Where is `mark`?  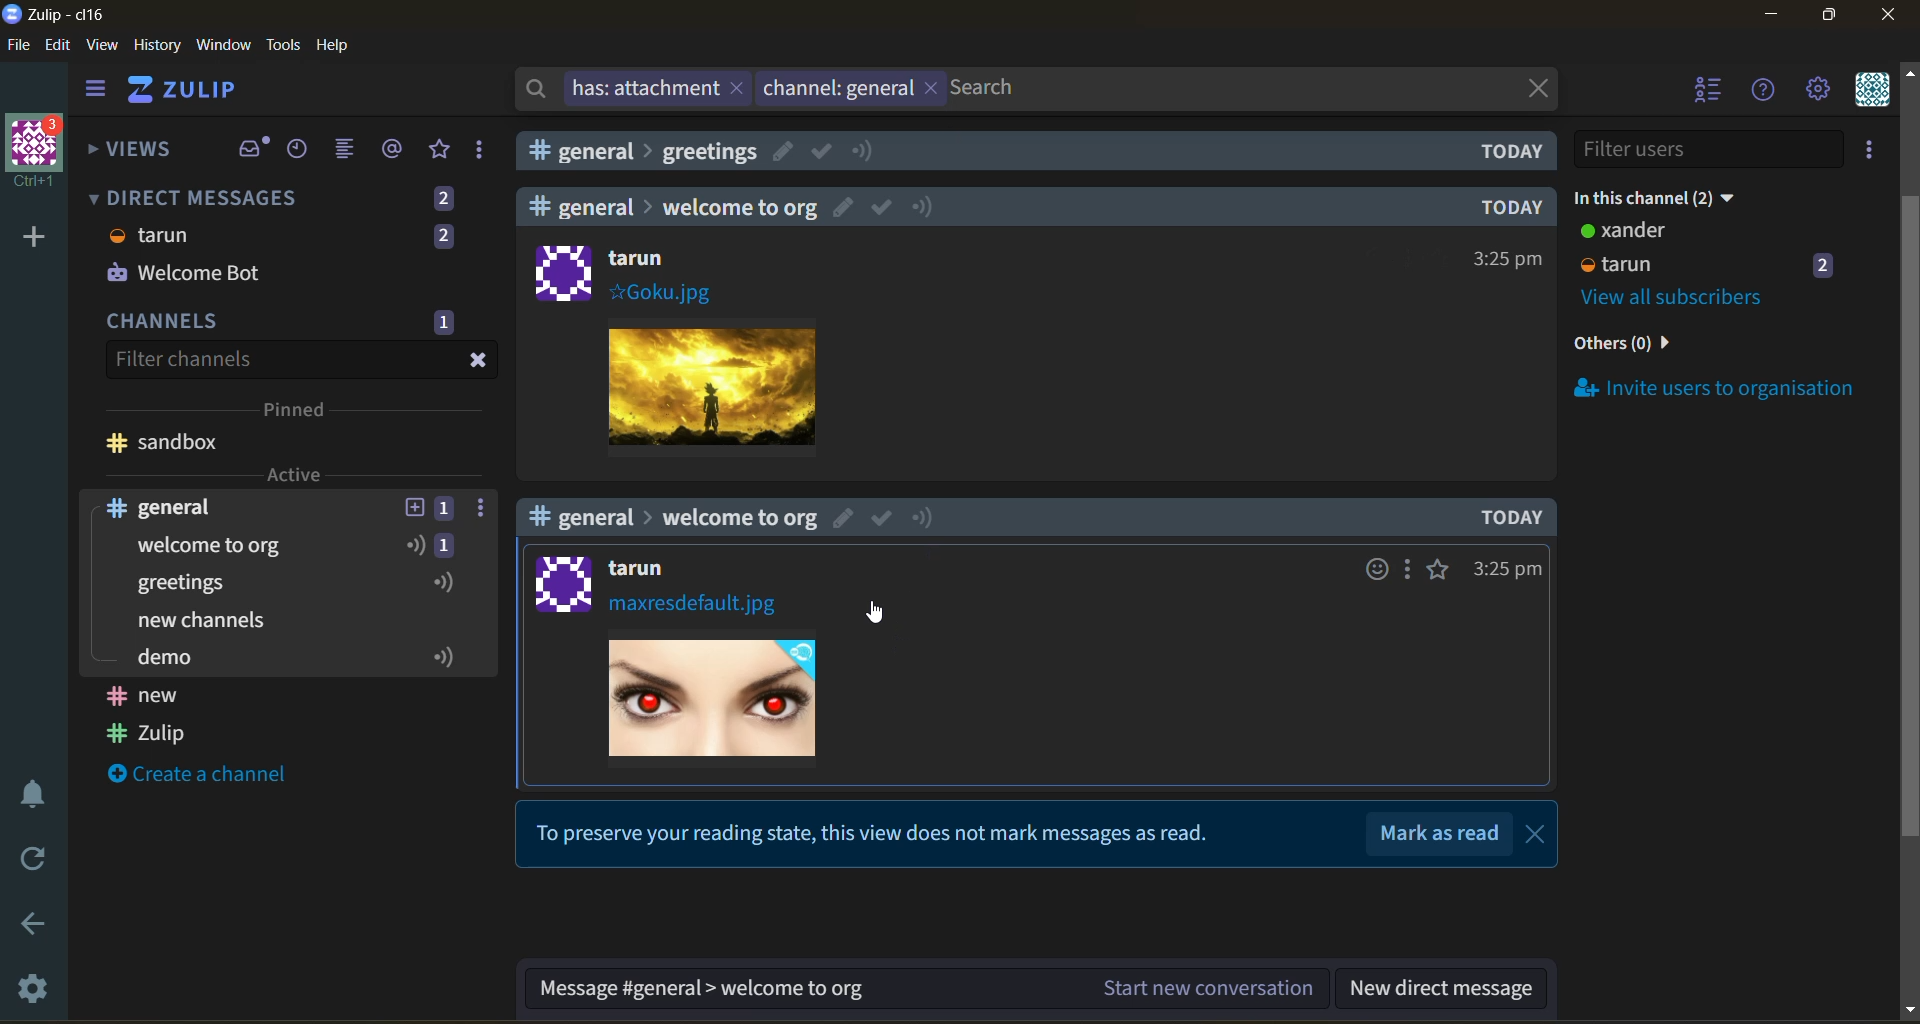
mark is located at coordinates (883, 209).